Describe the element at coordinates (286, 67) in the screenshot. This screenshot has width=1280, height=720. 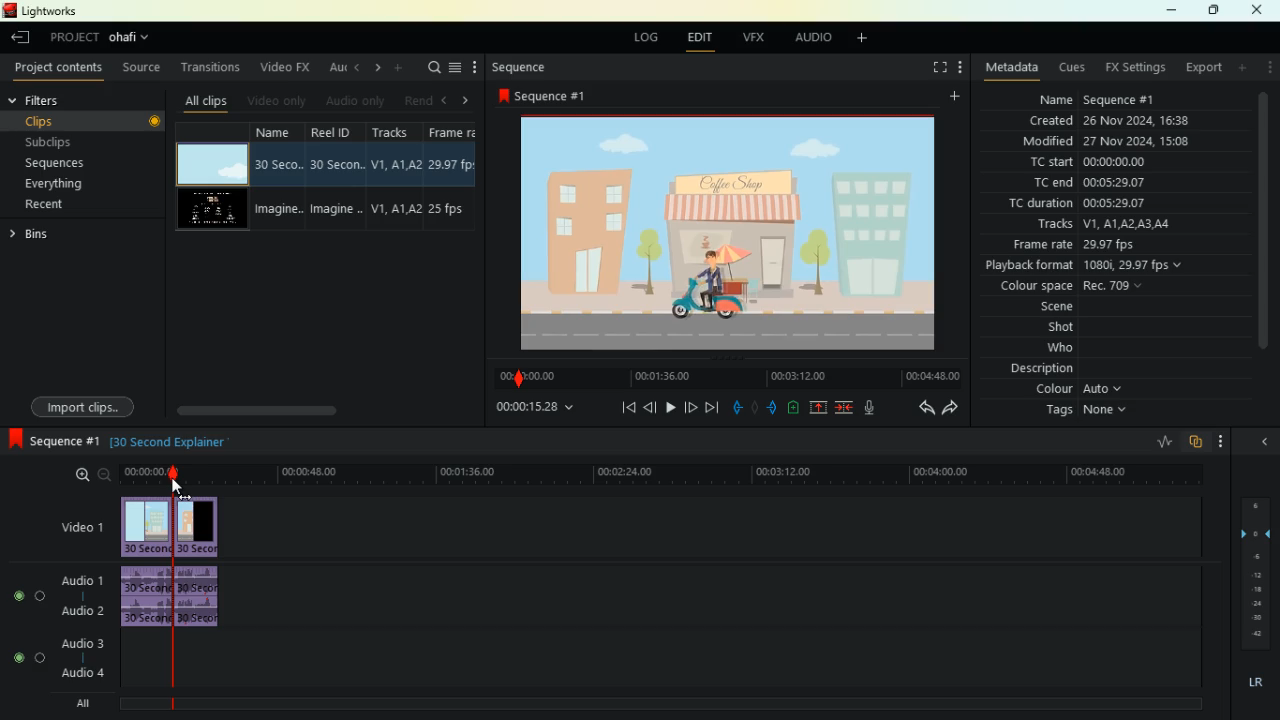
I see `video fx` at that location.